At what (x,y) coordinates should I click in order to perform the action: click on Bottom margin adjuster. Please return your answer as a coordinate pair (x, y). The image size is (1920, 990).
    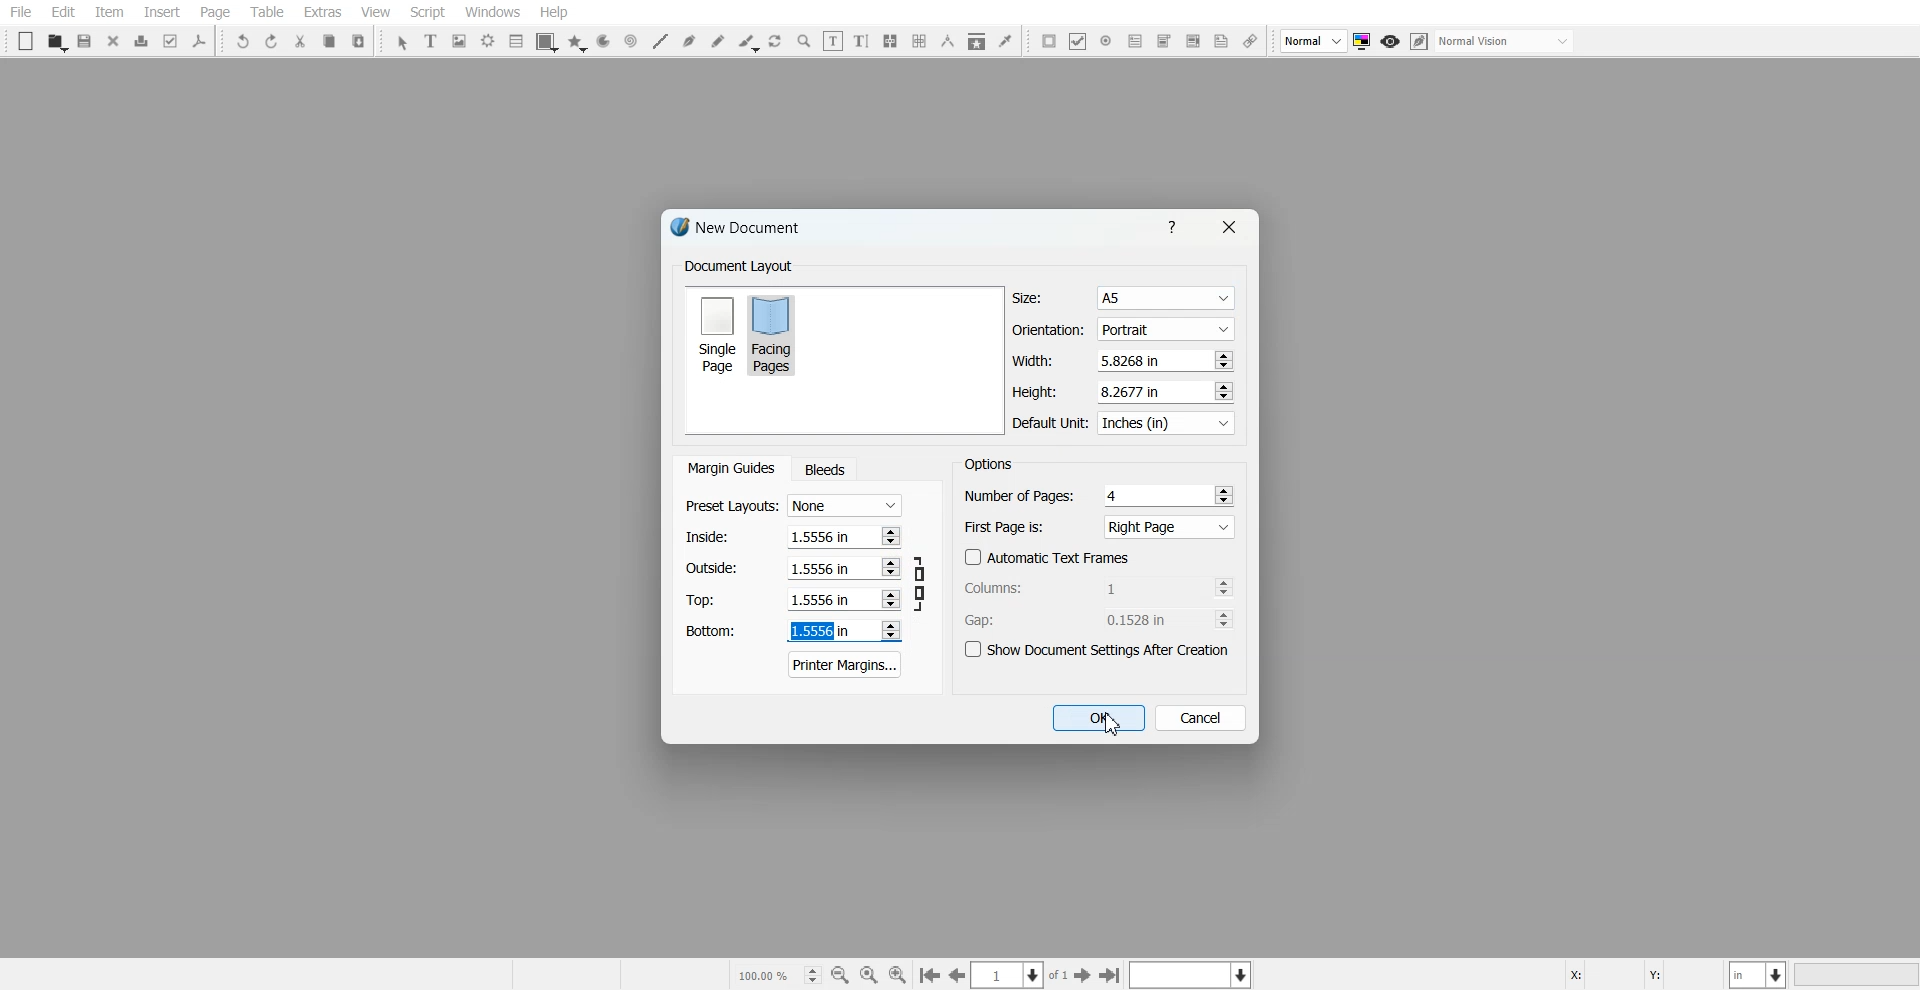
    Looking at the image, I should click on (791, 631).